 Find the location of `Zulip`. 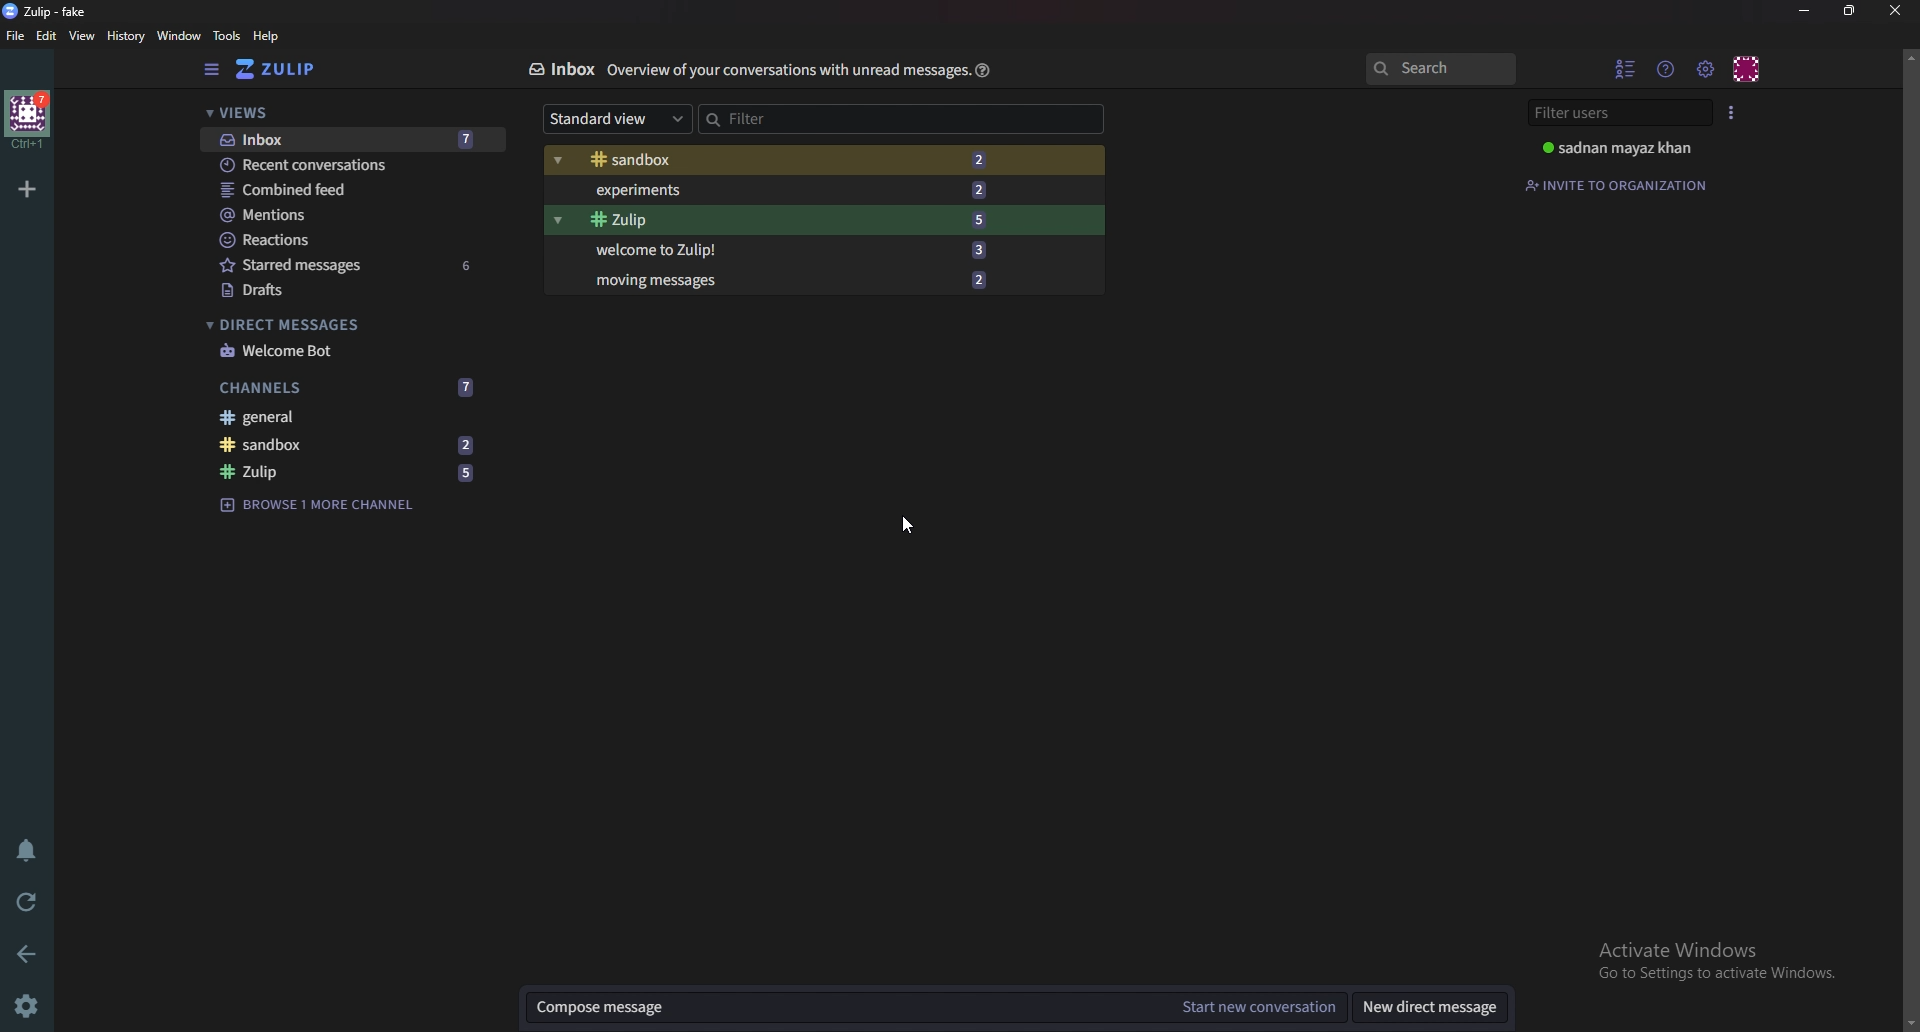

Zulip is located at coordinates (783, 220).